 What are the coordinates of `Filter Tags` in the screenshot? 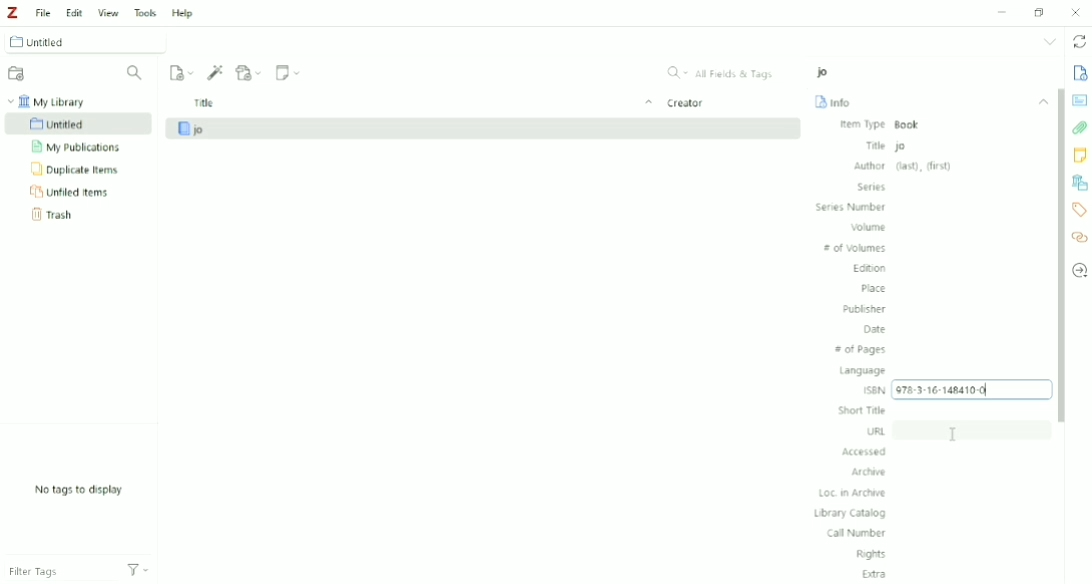 It's located at (77, 571).